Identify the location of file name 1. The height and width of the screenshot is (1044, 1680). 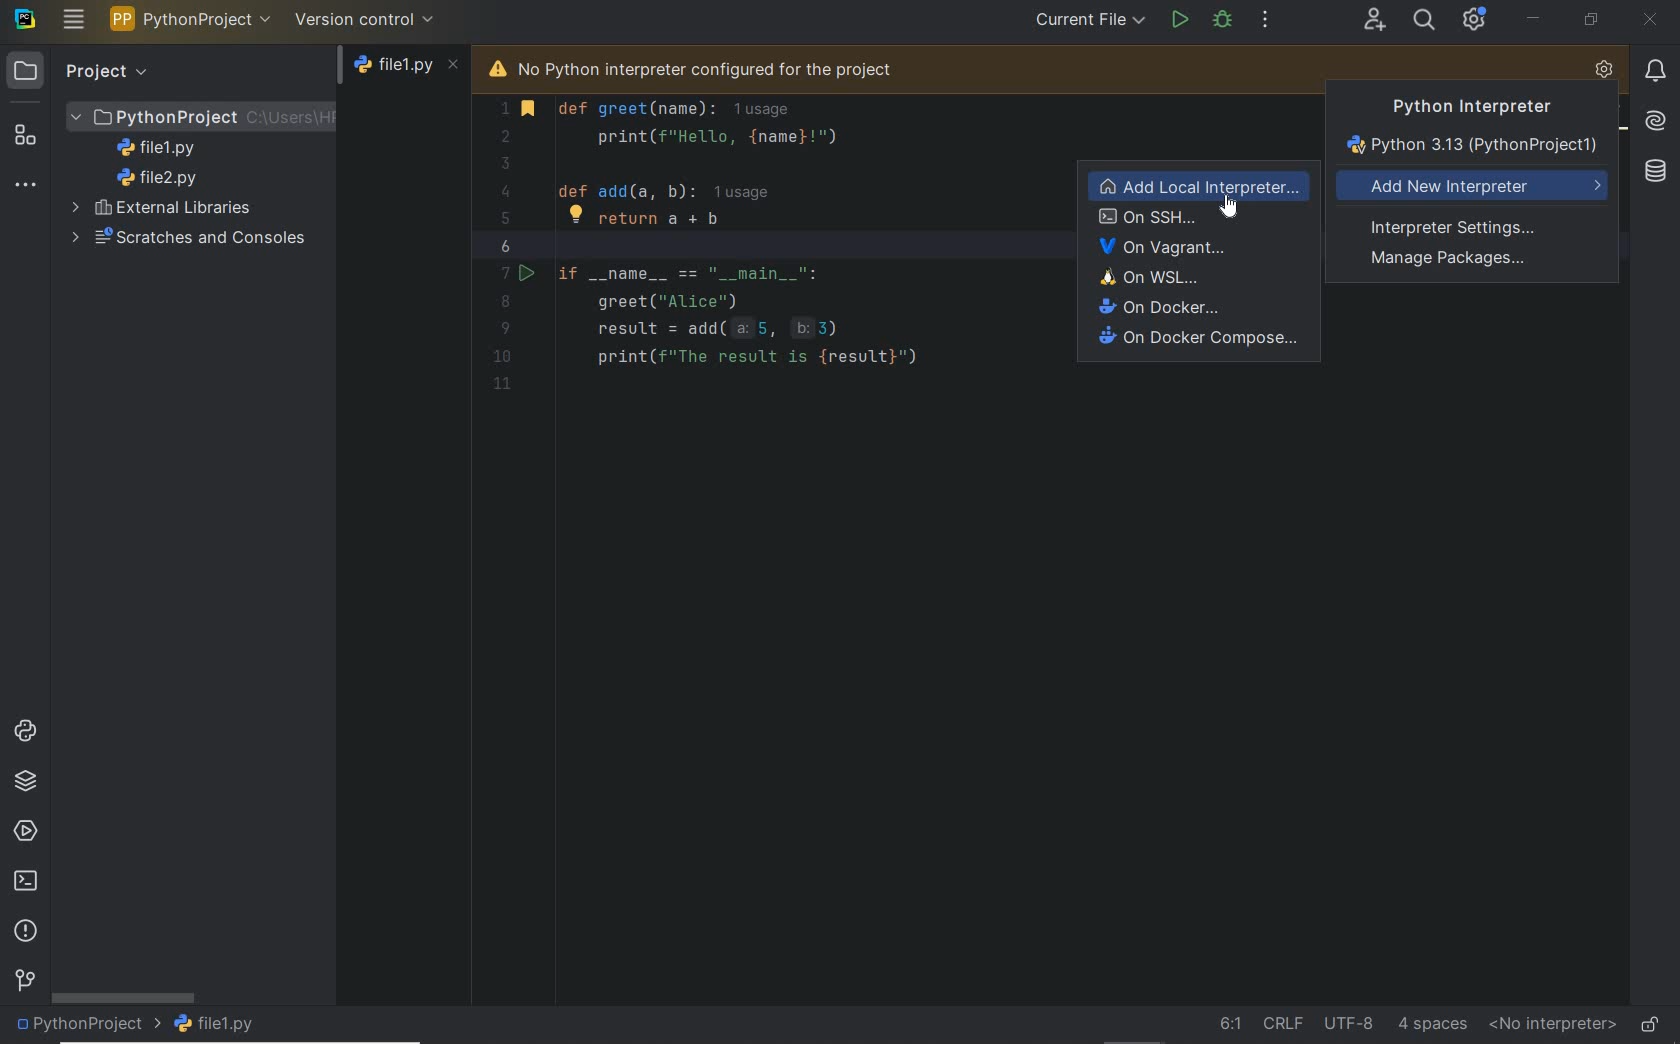
(162, 148).